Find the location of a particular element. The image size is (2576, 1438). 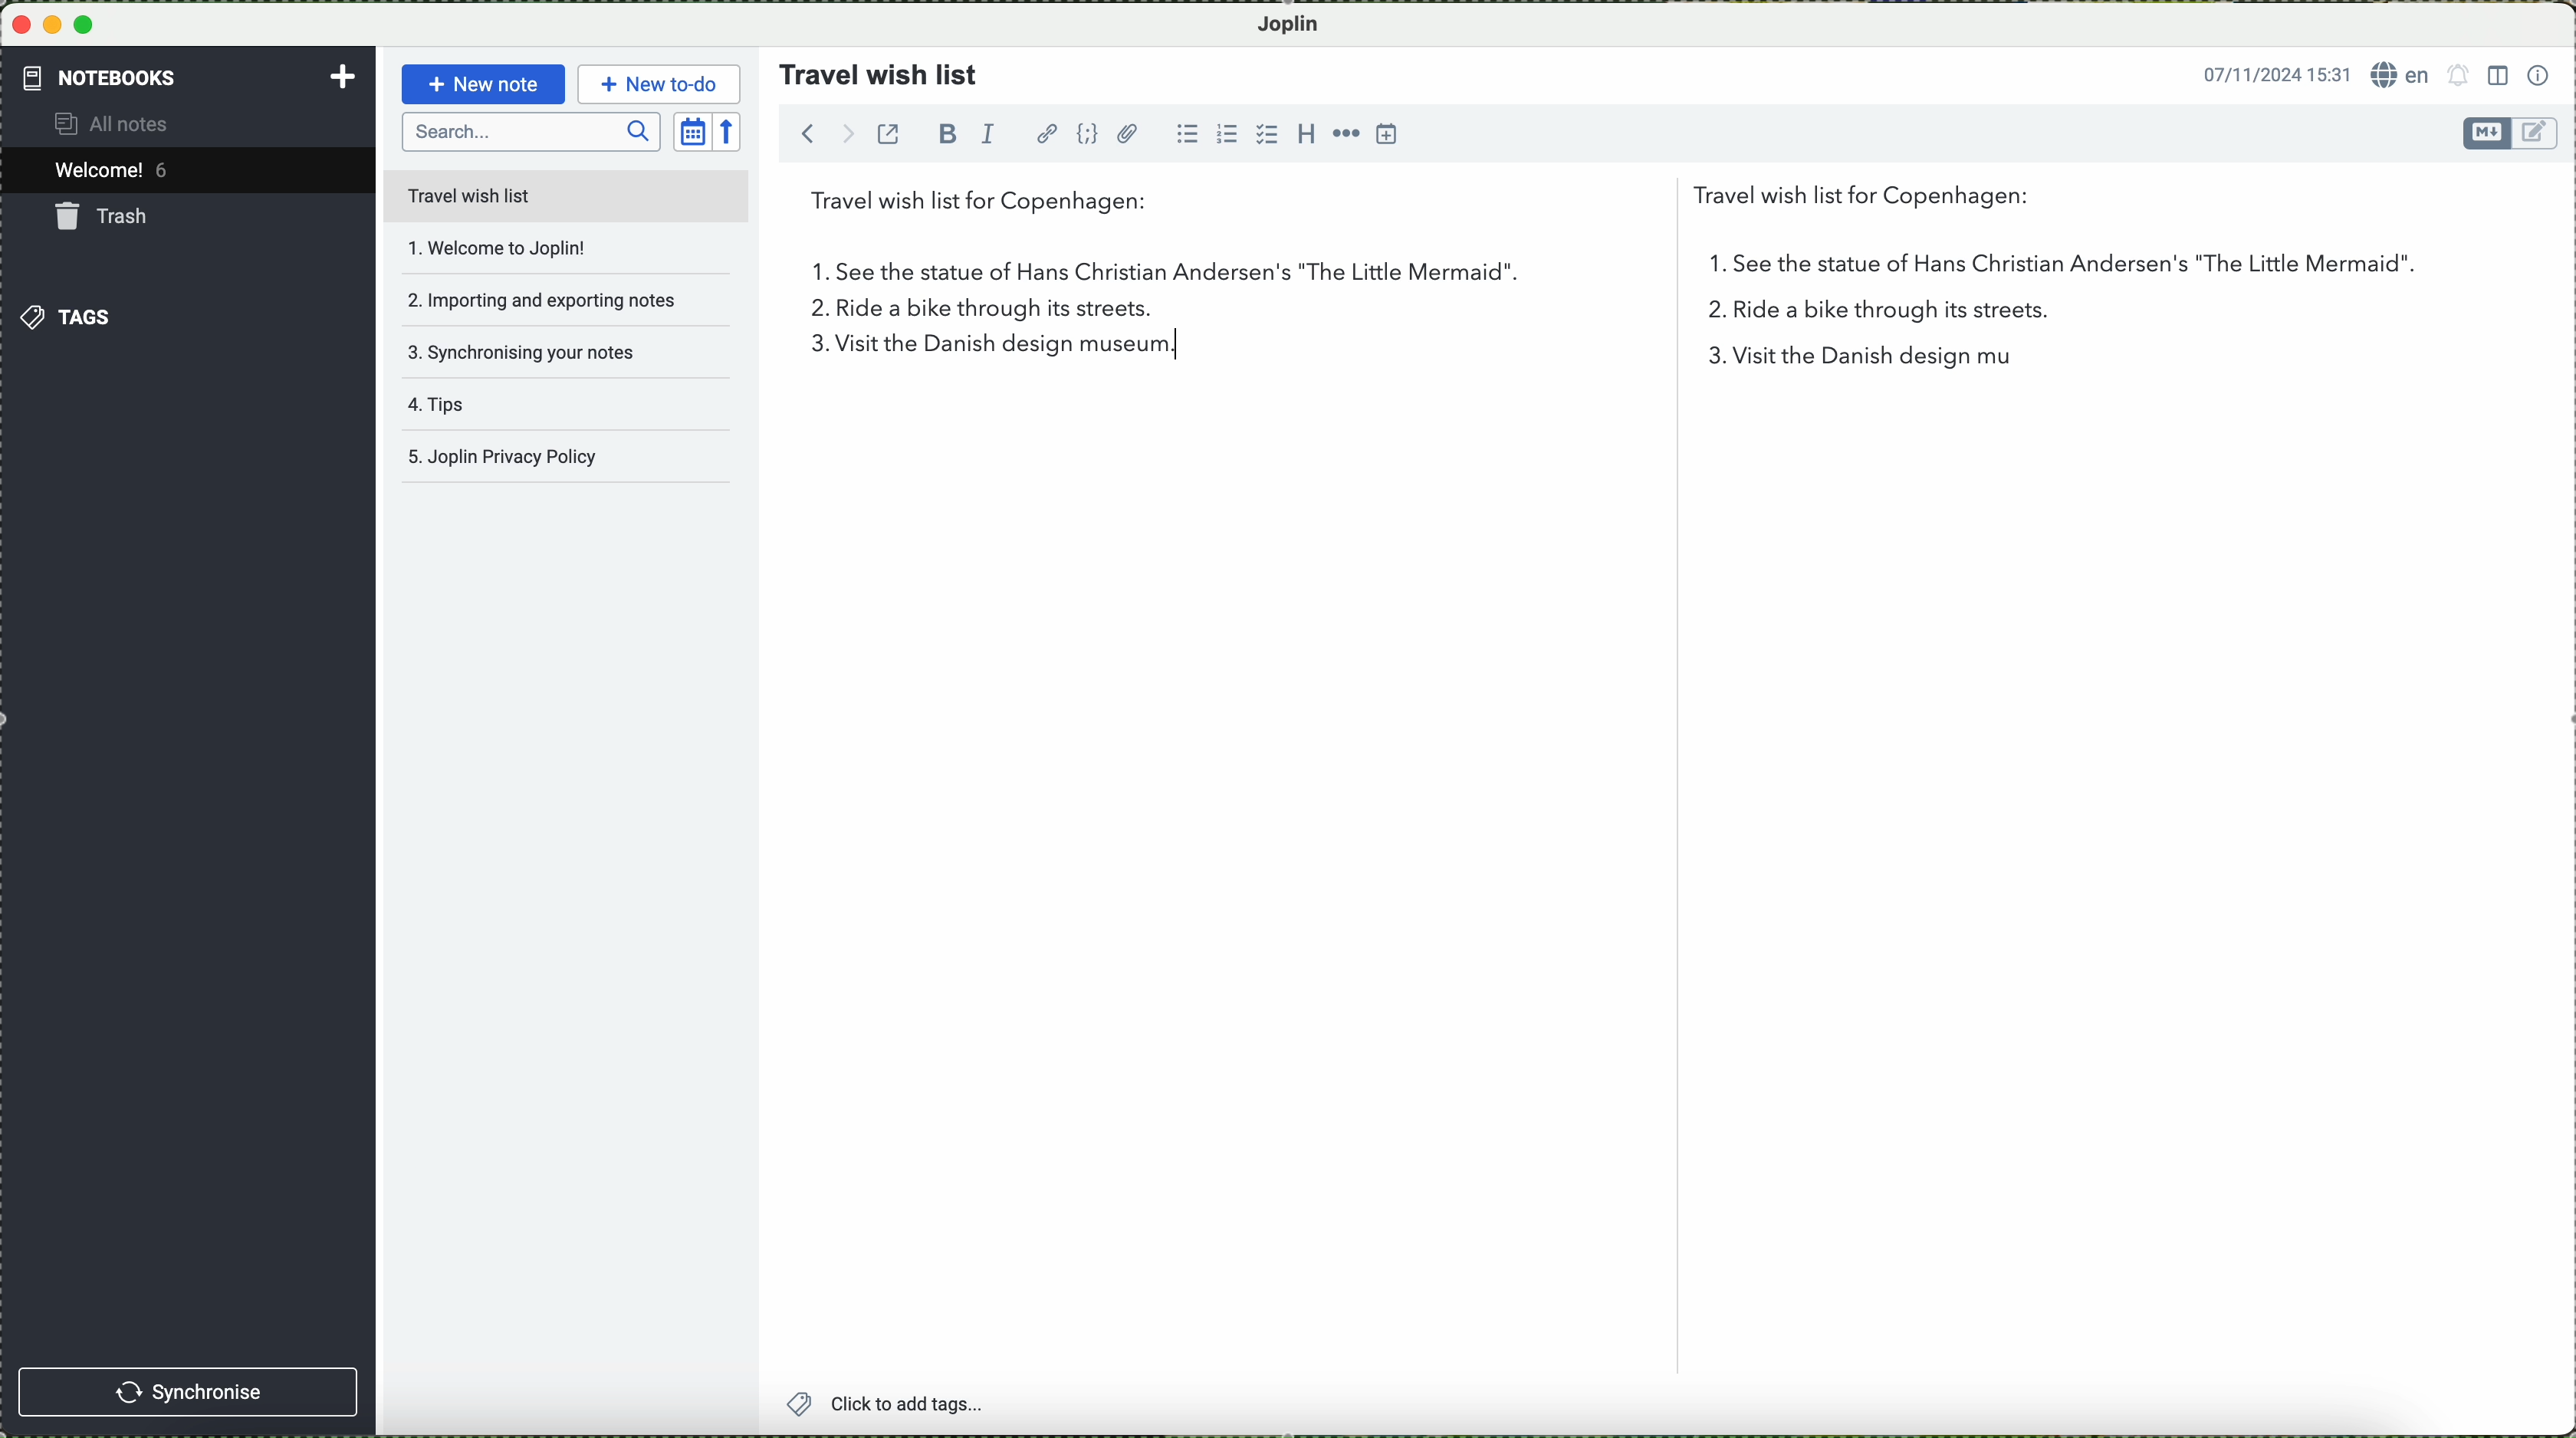

all notes is located at coordinates (129, 125).